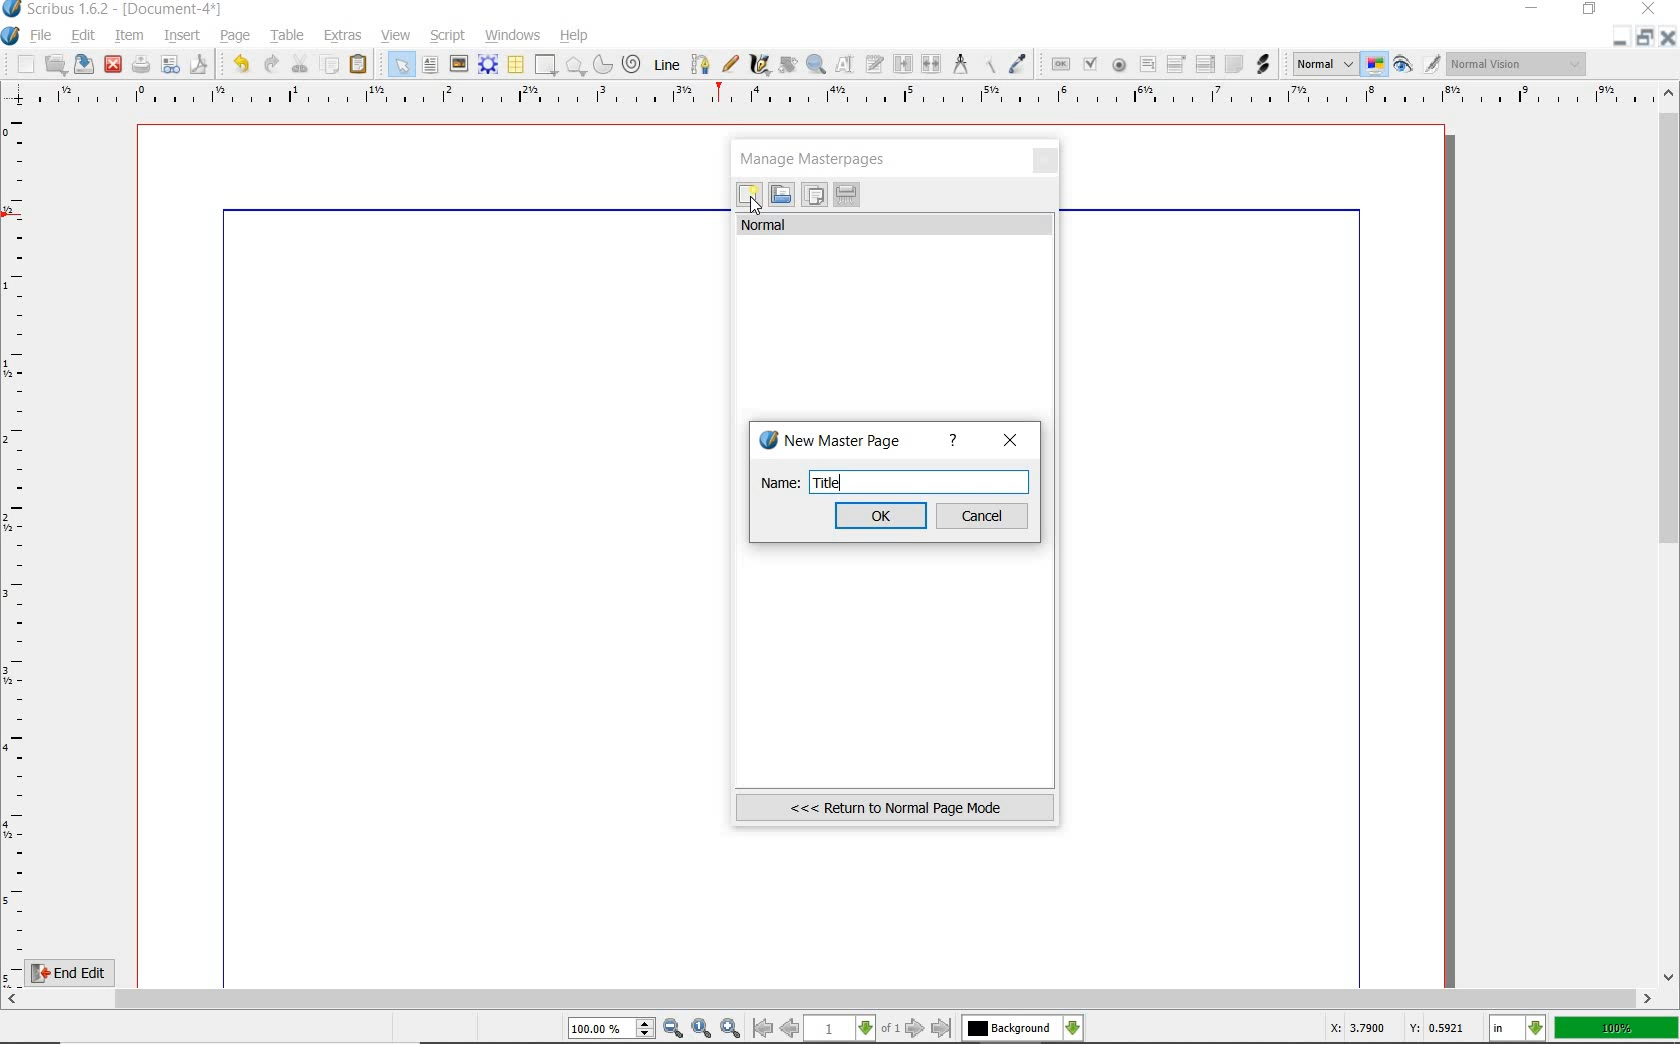  Describe the element at coordinates (512, 34) in the screenshot. I see `windows` at that location.